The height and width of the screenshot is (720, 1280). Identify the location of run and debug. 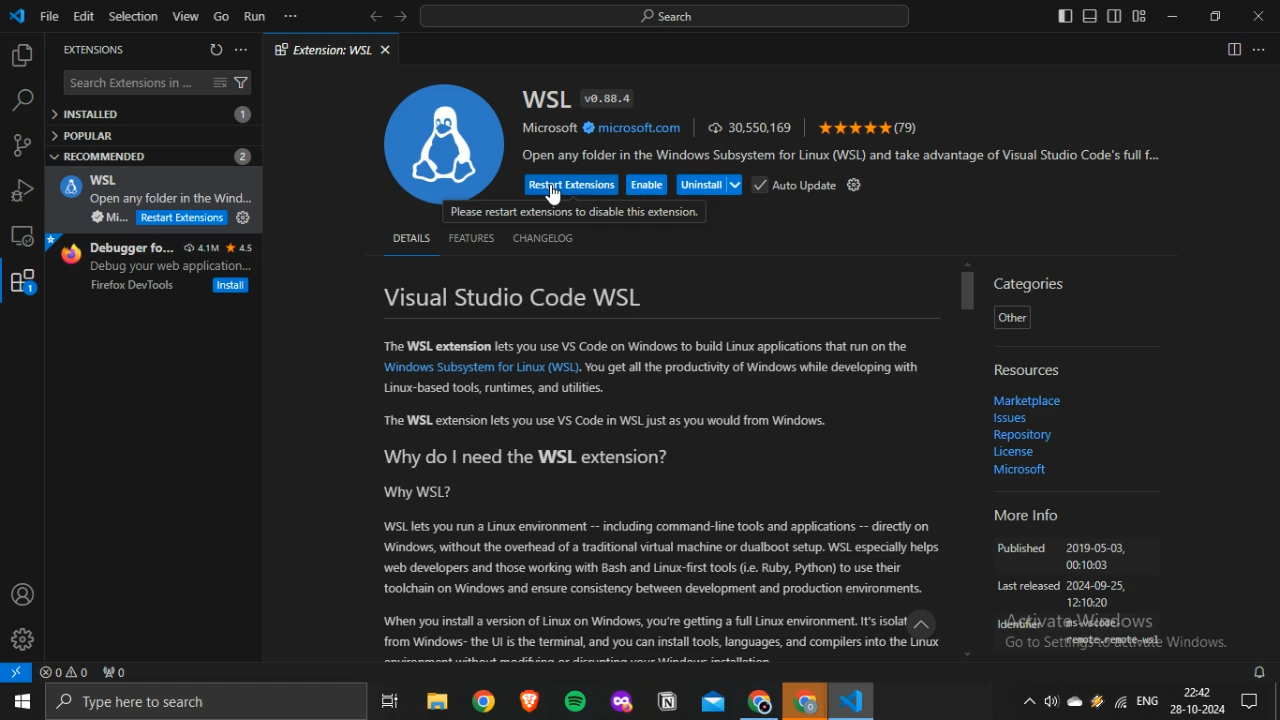
(22, 191).